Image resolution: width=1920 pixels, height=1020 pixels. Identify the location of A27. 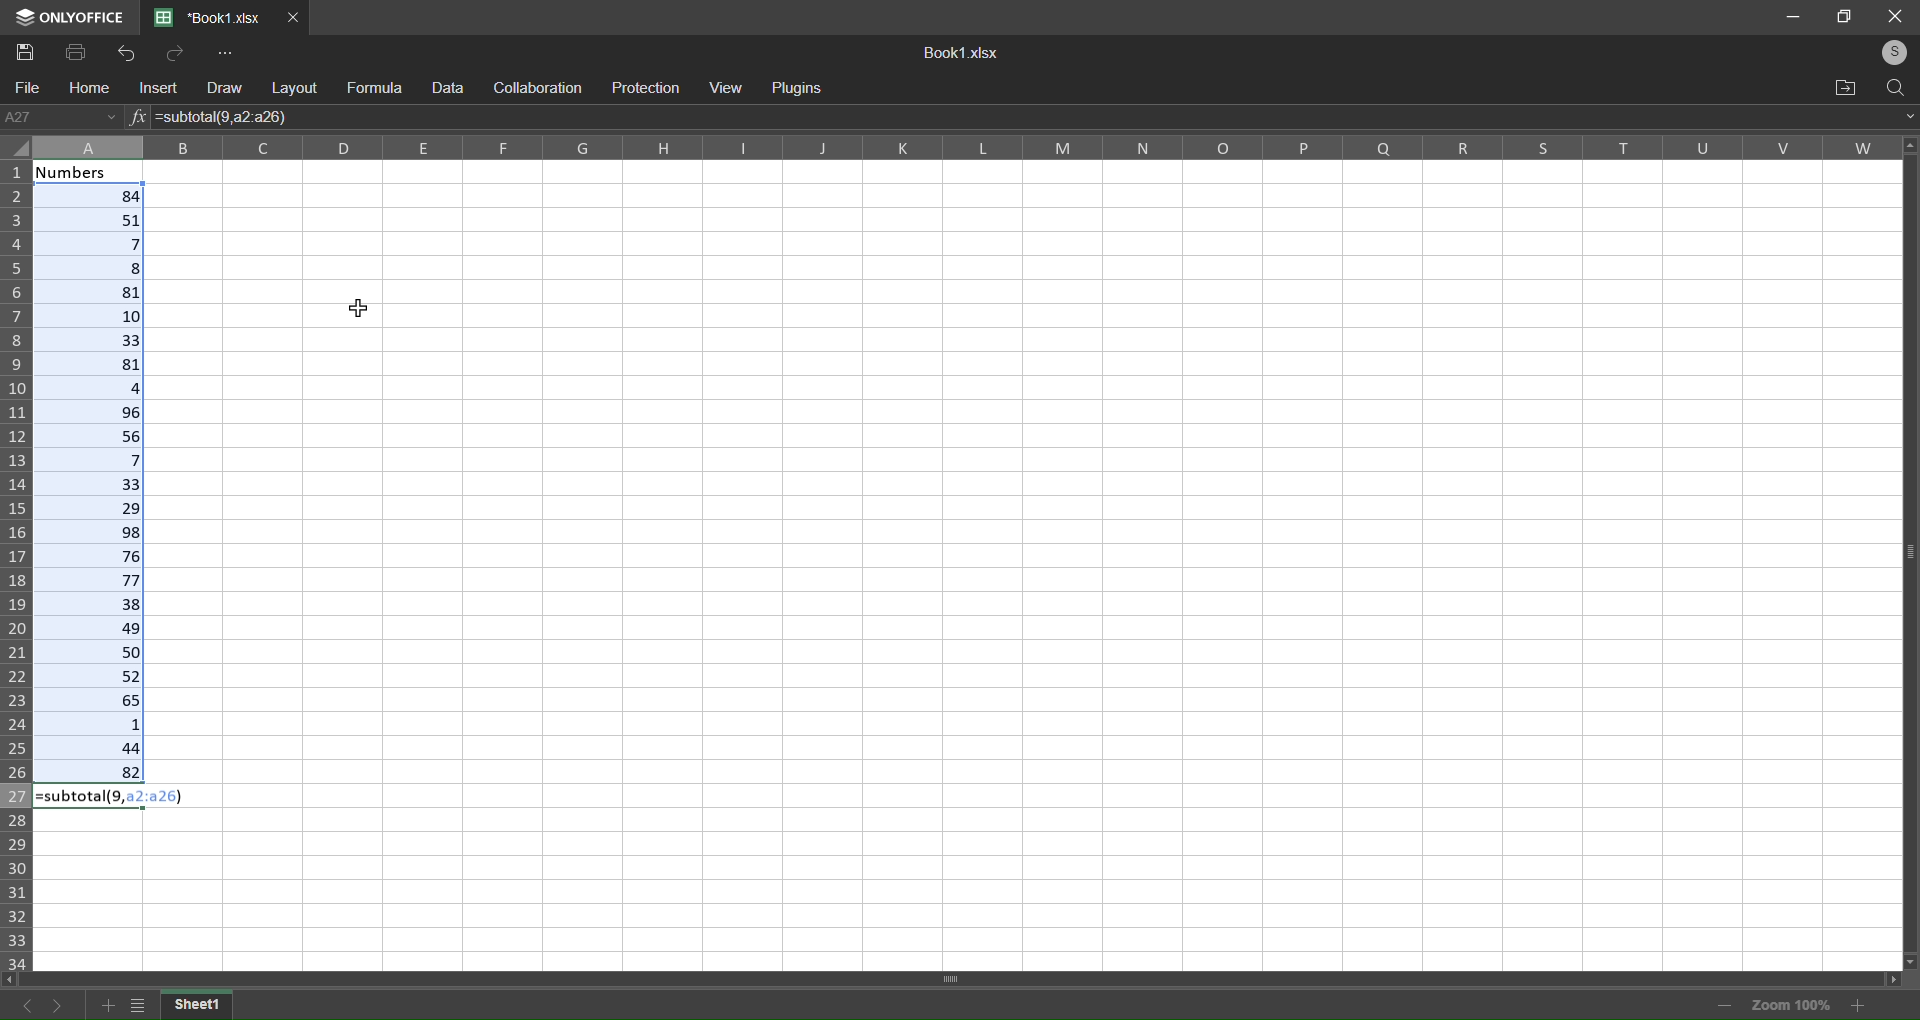
(63, 115).